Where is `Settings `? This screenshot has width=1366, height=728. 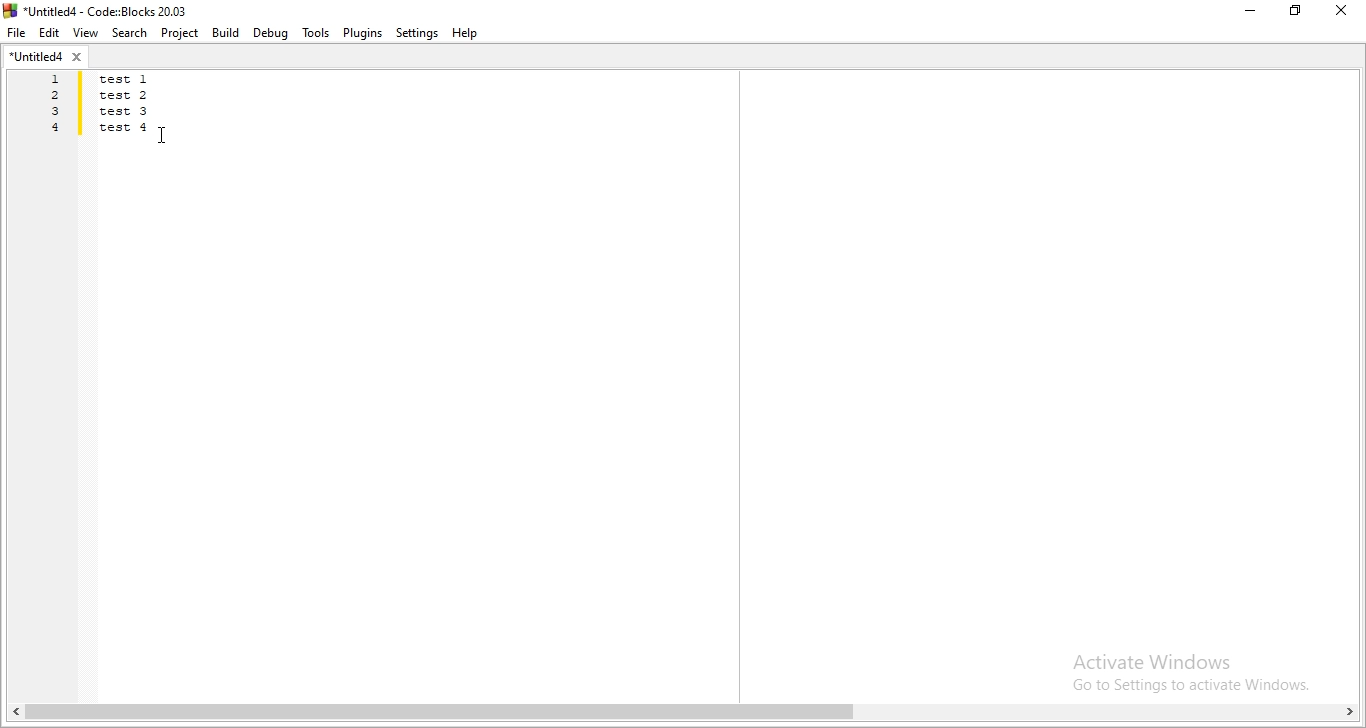
Settings  is located at coordinates (415, 34).